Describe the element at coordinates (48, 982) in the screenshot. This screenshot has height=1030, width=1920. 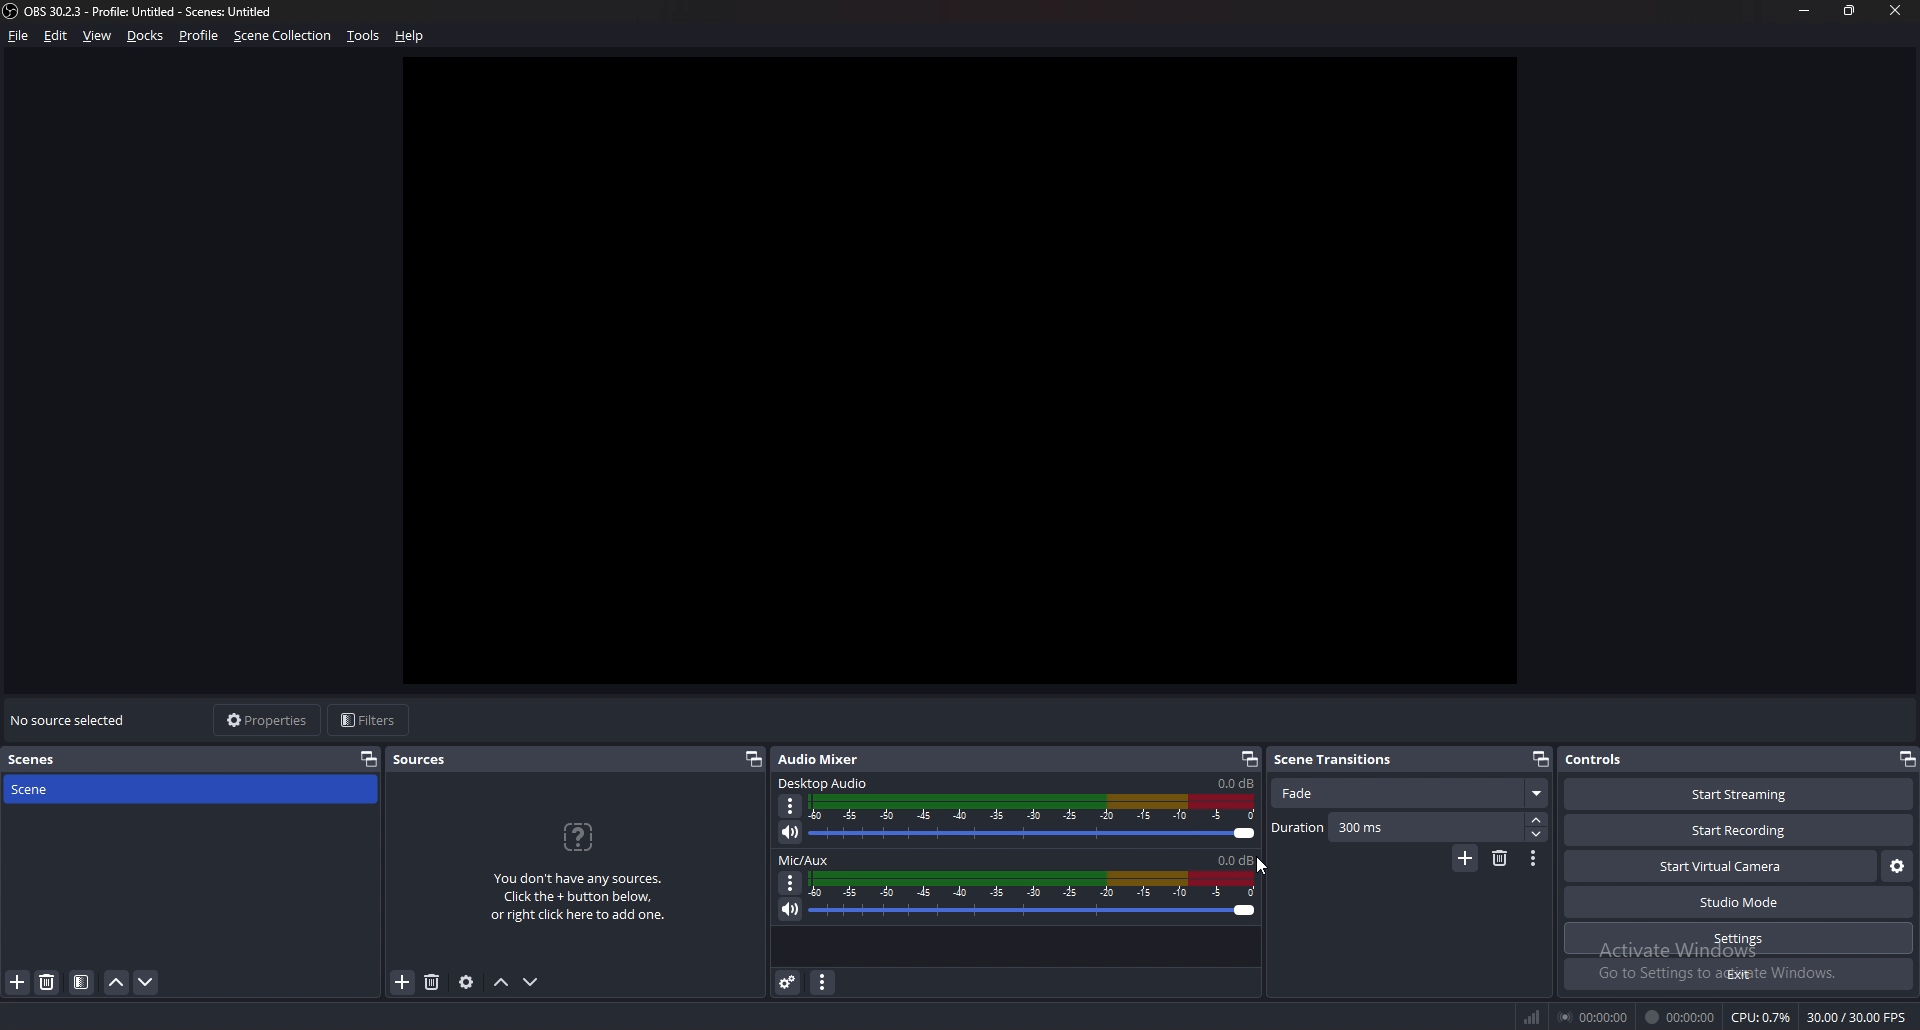
I see `remove scene` at that location.